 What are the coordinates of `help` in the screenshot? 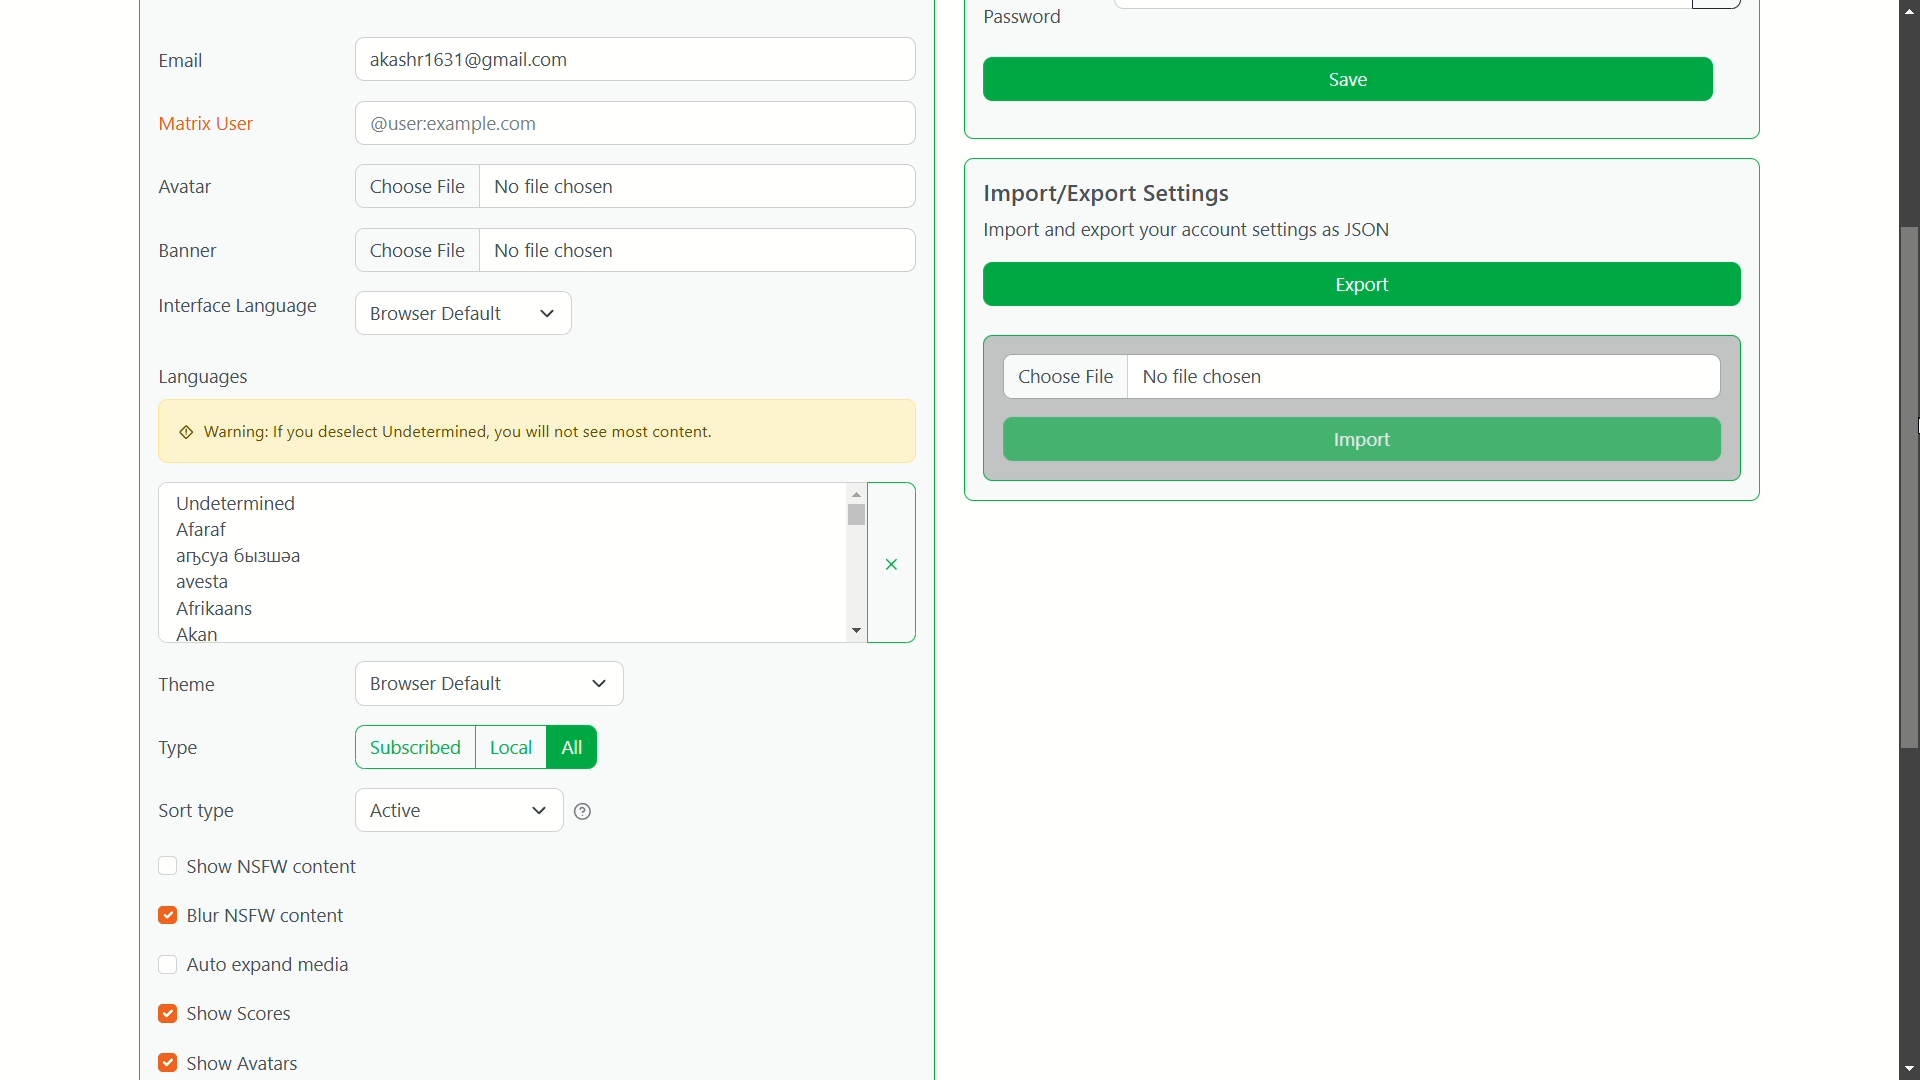 It's located at (584, 811).